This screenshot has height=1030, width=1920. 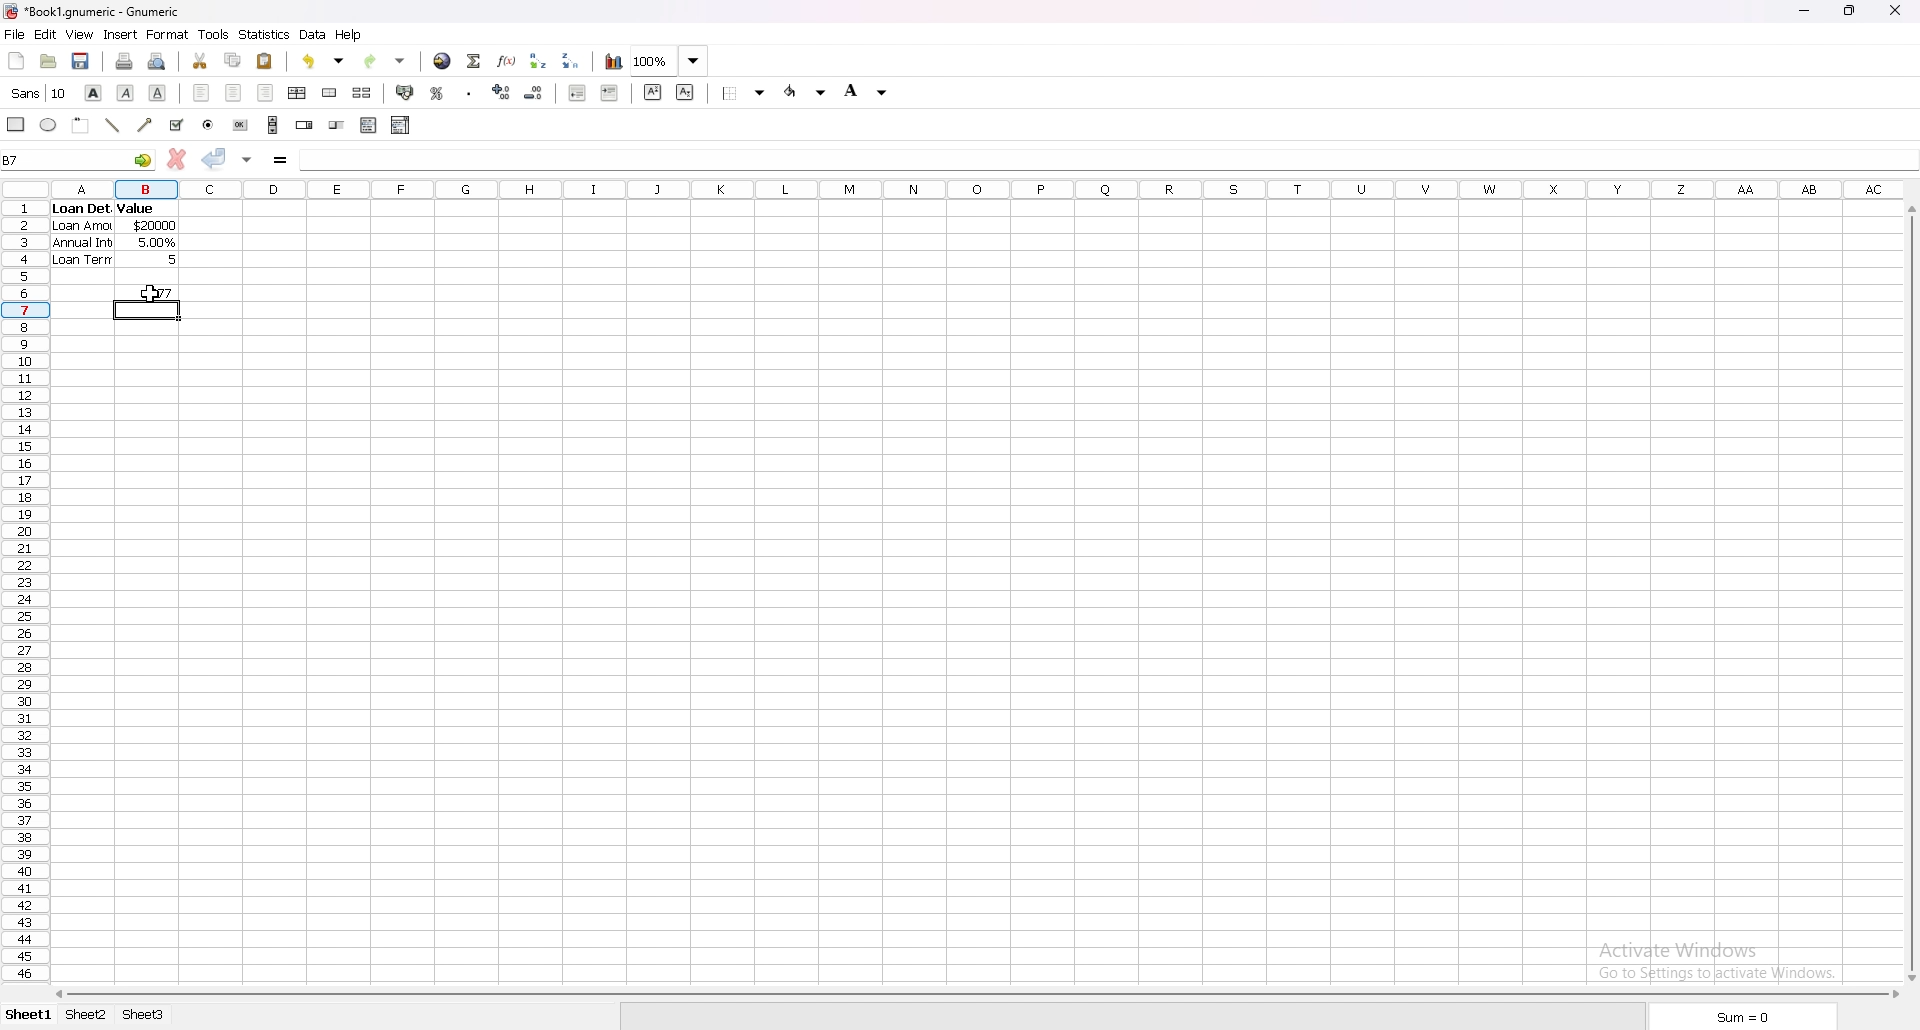 I want to click on sheet 2, so click(x=87, y=1015).